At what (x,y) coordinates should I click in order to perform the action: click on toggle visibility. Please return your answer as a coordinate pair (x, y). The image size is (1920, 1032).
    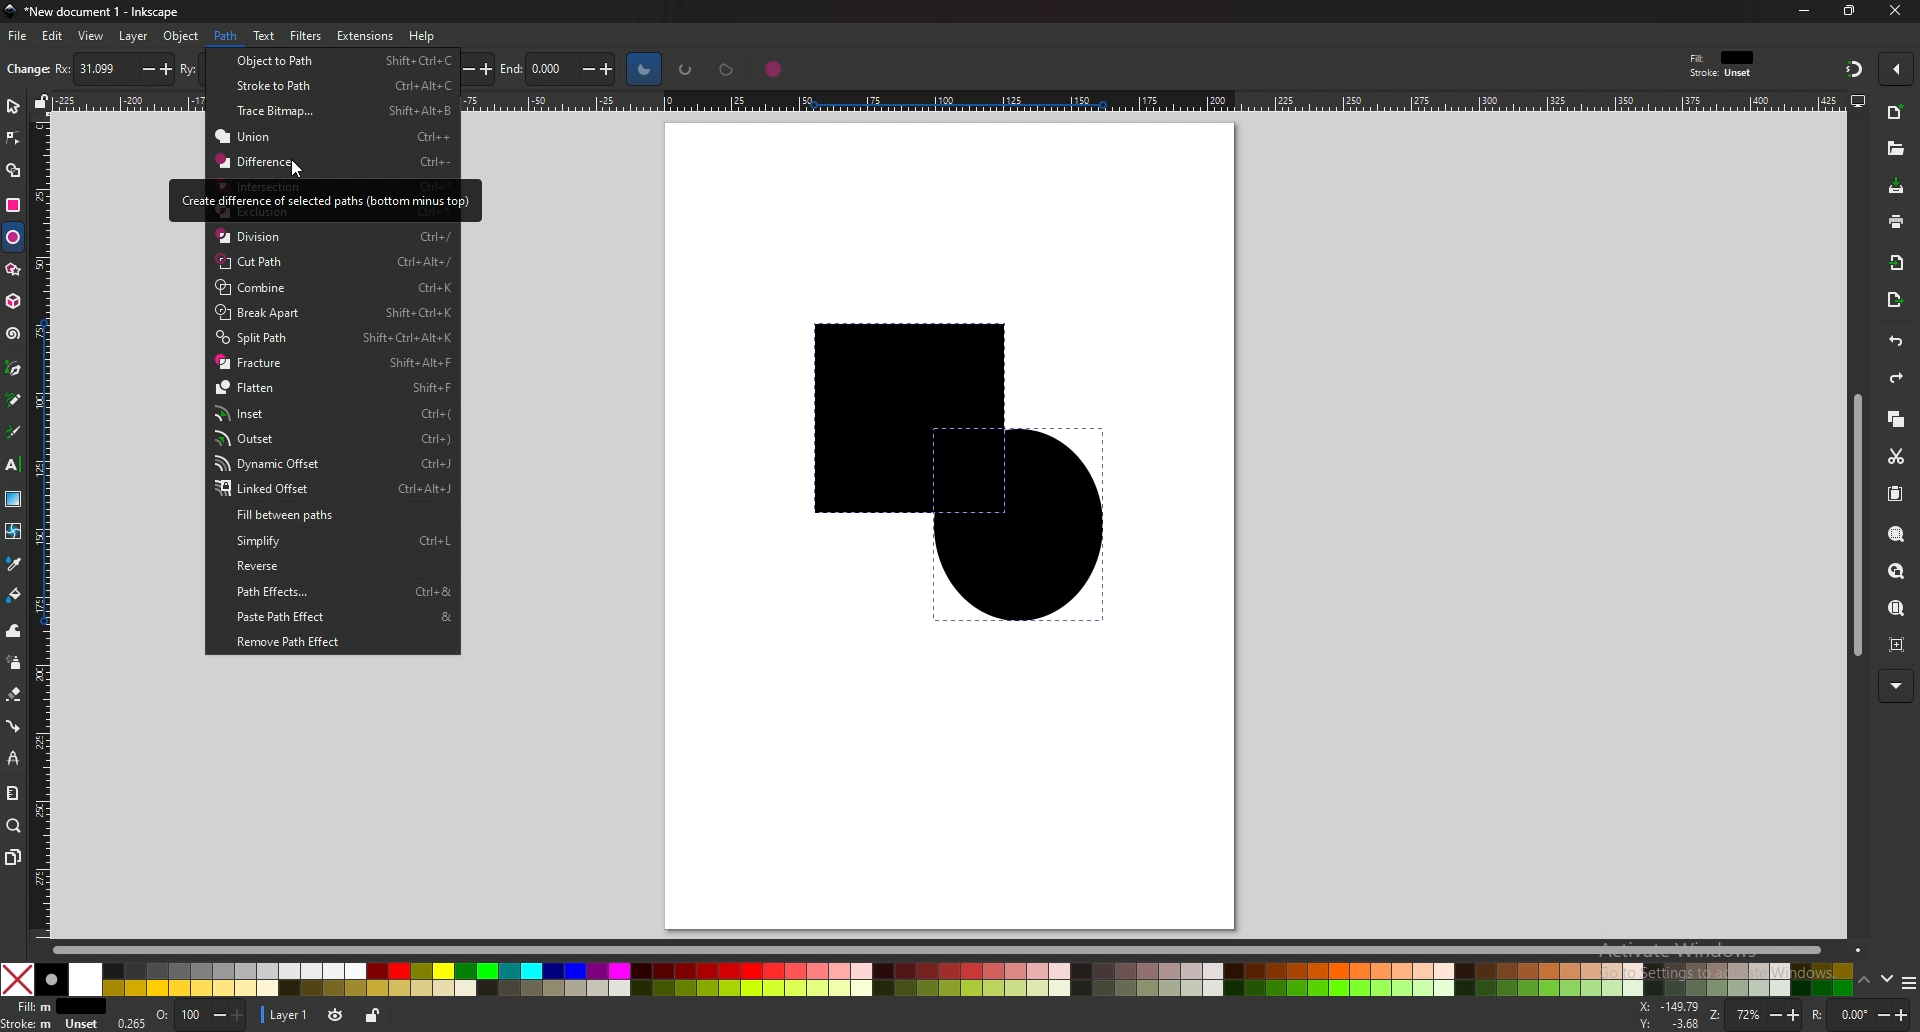
    Looking at the image, I should click on (333, 1015).